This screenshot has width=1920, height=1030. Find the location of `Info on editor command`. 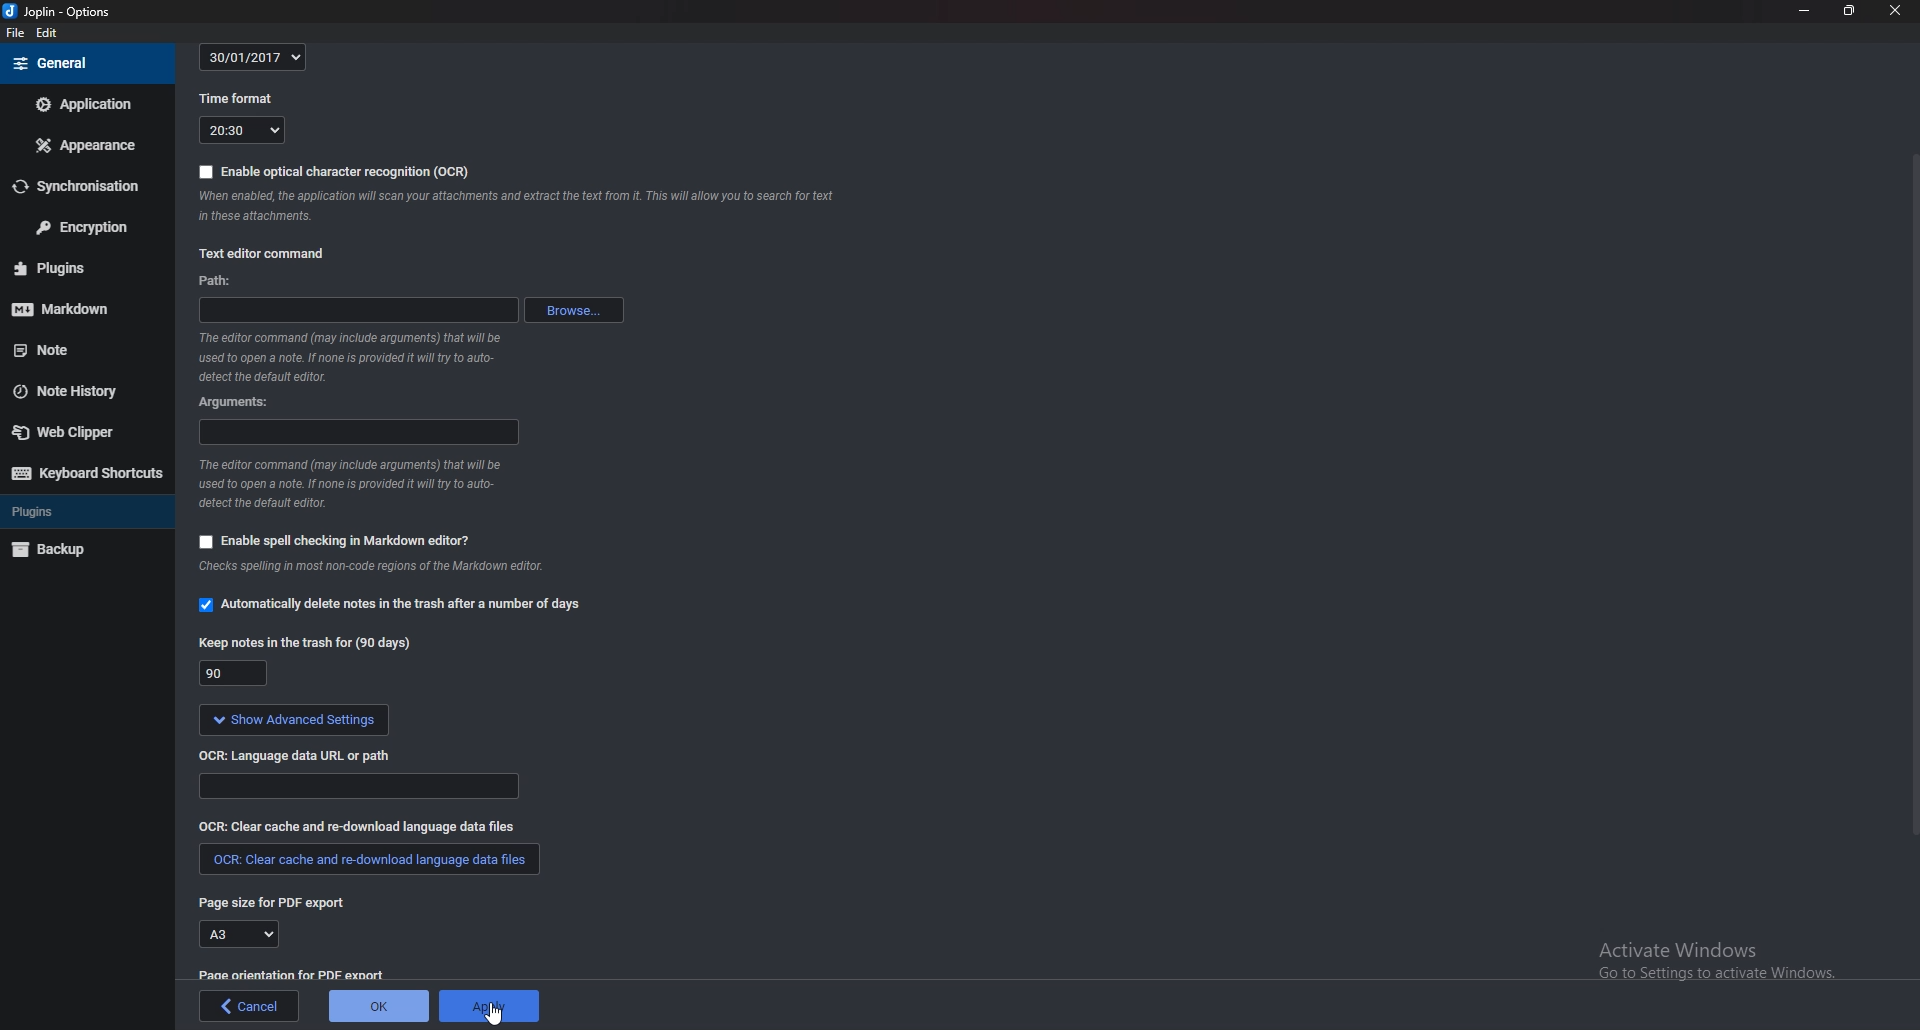

Info on editor command is located at coordinates (354, 484).